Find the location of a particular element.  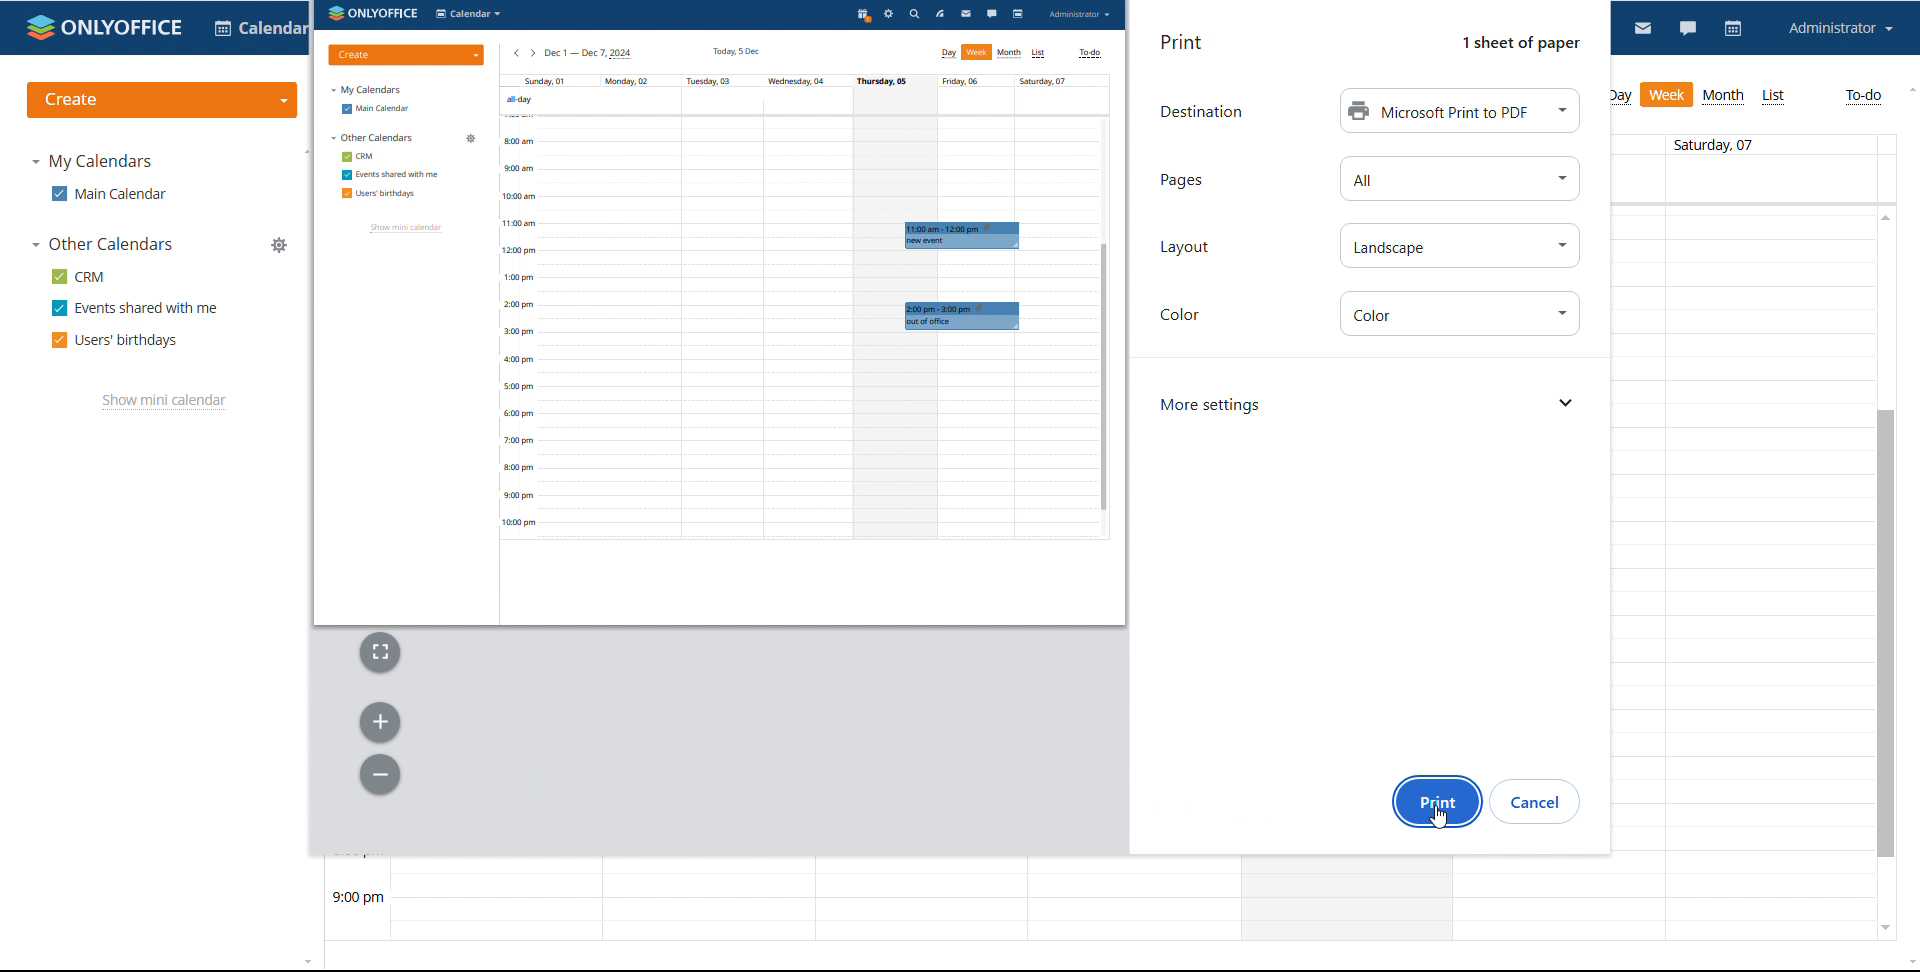

events shared with me is located at coordinates (136, 307).